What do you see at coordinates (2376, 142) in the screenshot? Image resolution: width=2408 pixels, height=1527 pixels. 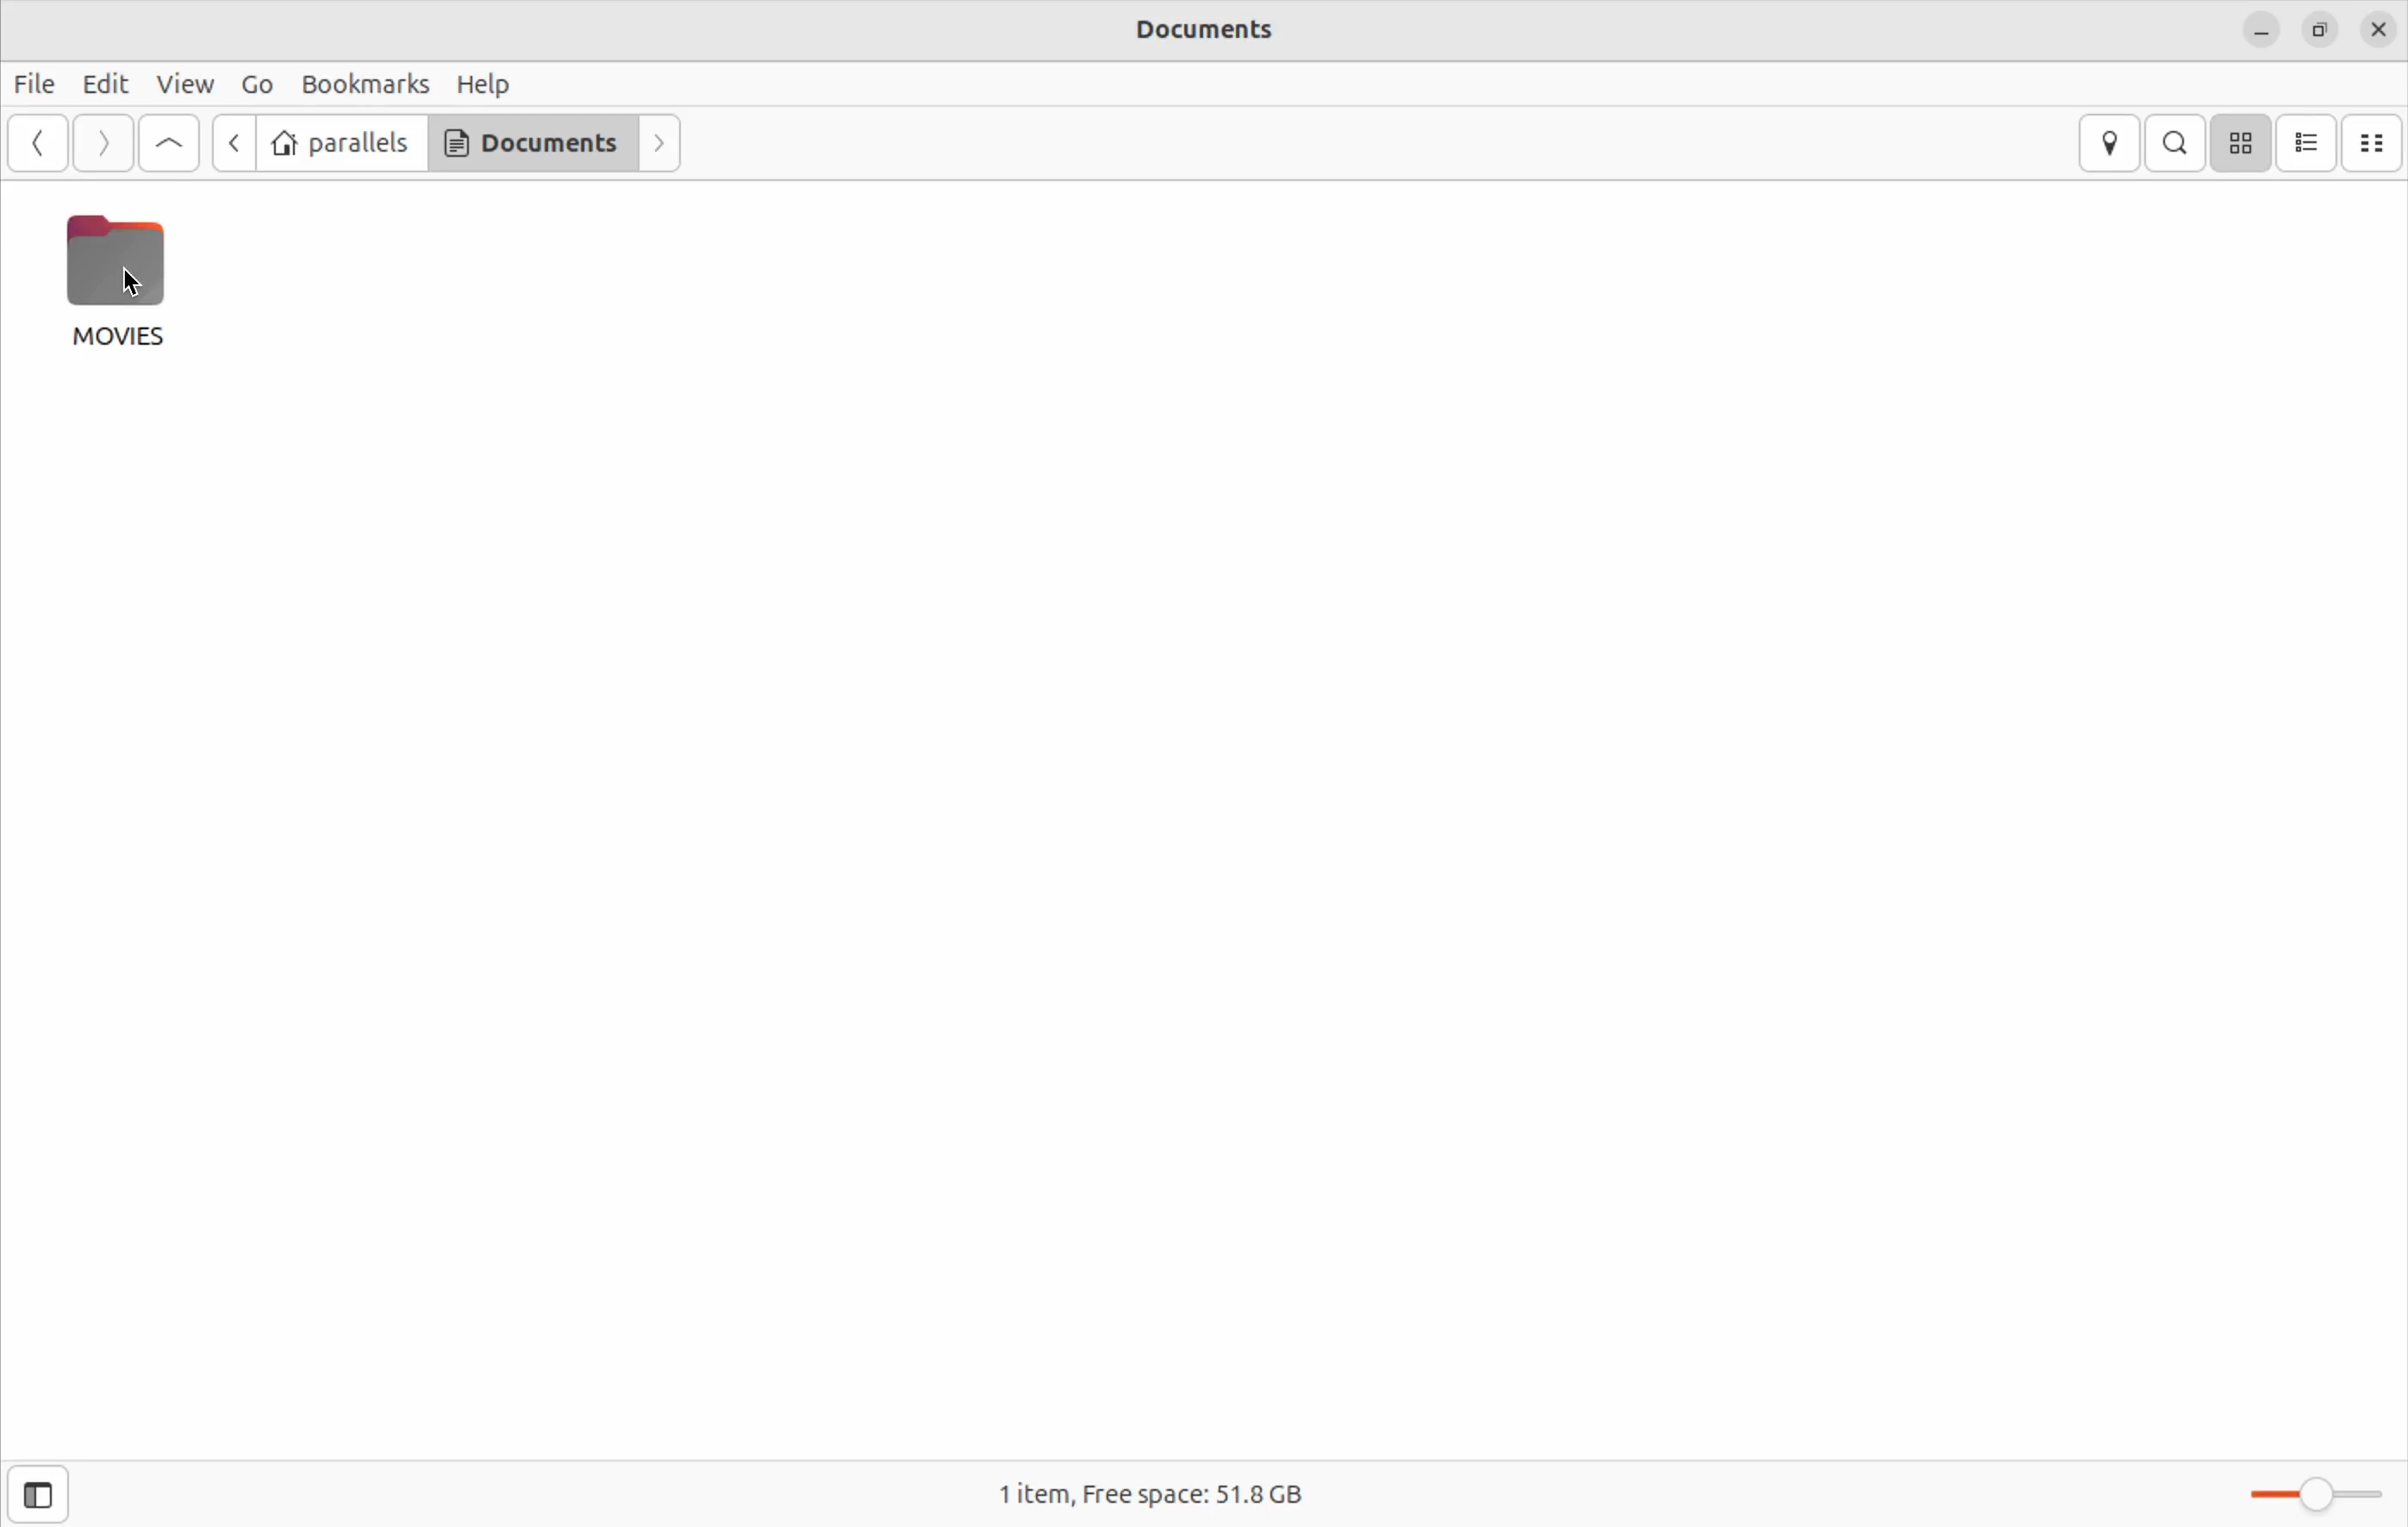 I see `compact view` at bounding box center [2376, 142].